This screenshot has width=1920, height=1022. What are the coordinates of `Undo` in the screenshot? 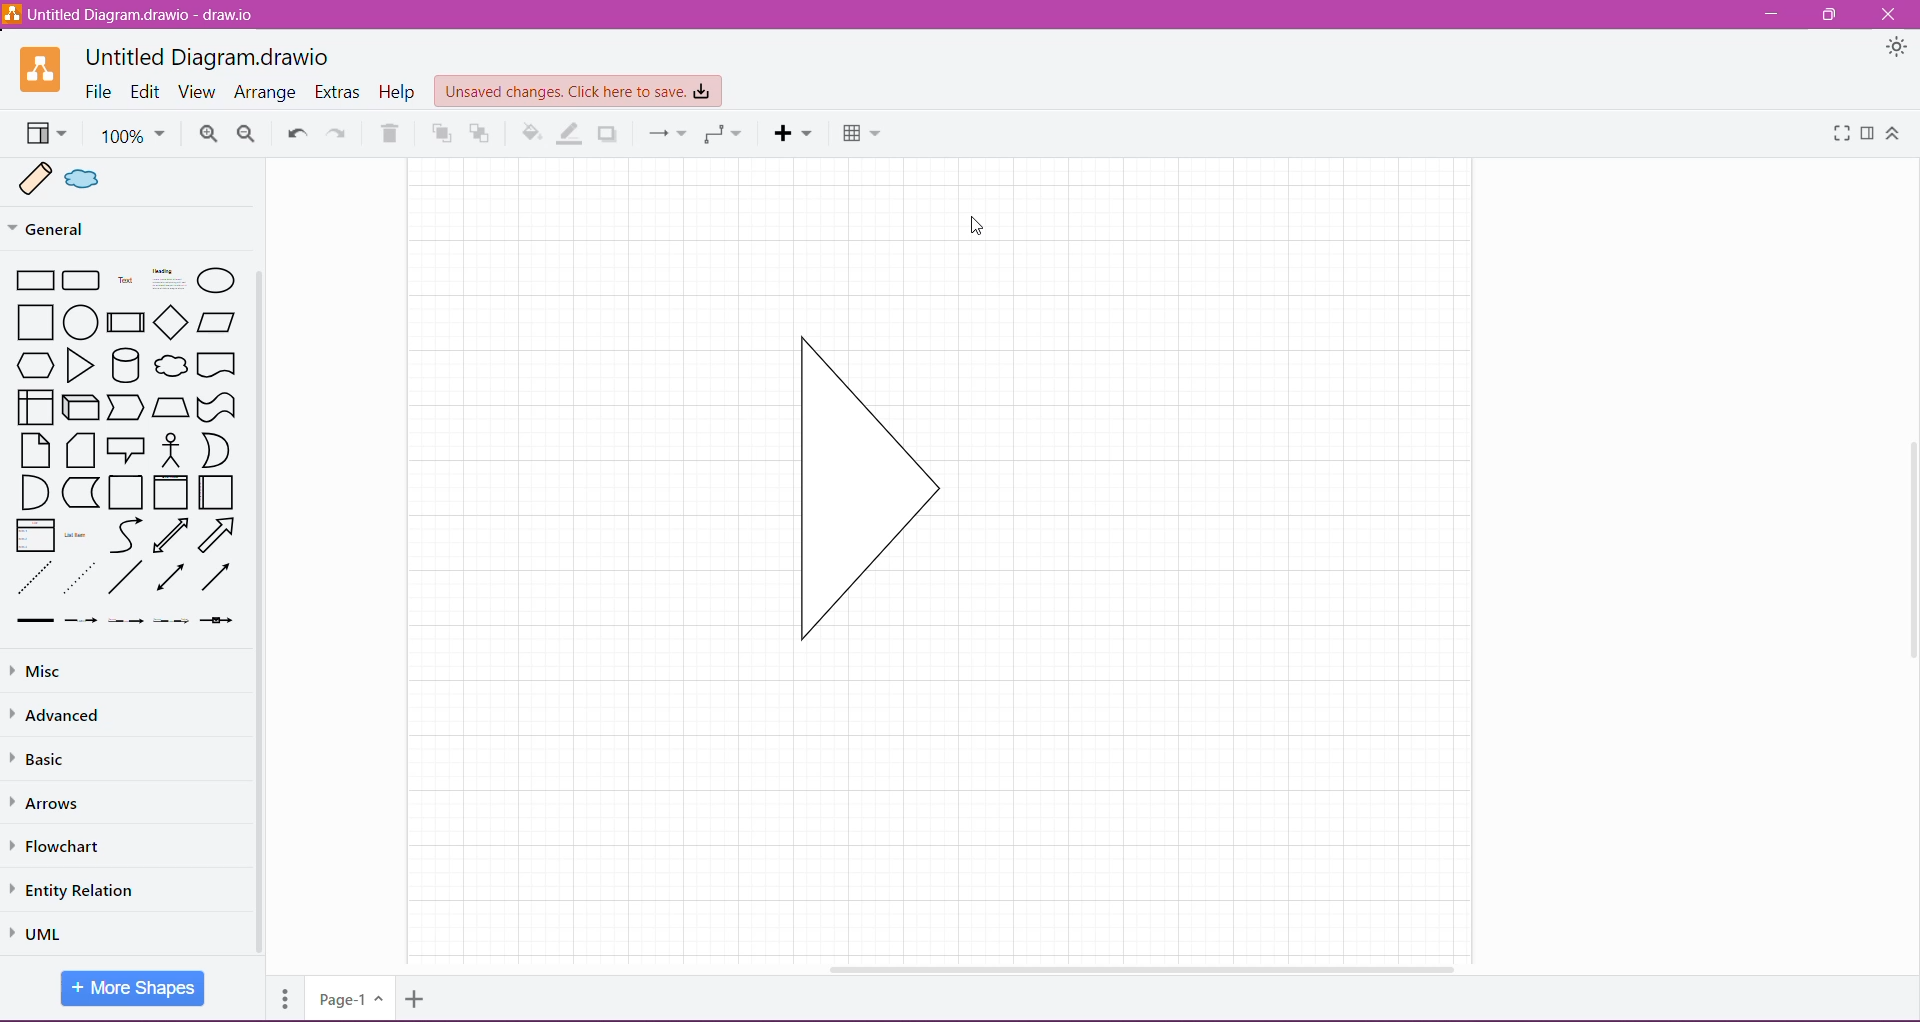 It's located at (296, 134).